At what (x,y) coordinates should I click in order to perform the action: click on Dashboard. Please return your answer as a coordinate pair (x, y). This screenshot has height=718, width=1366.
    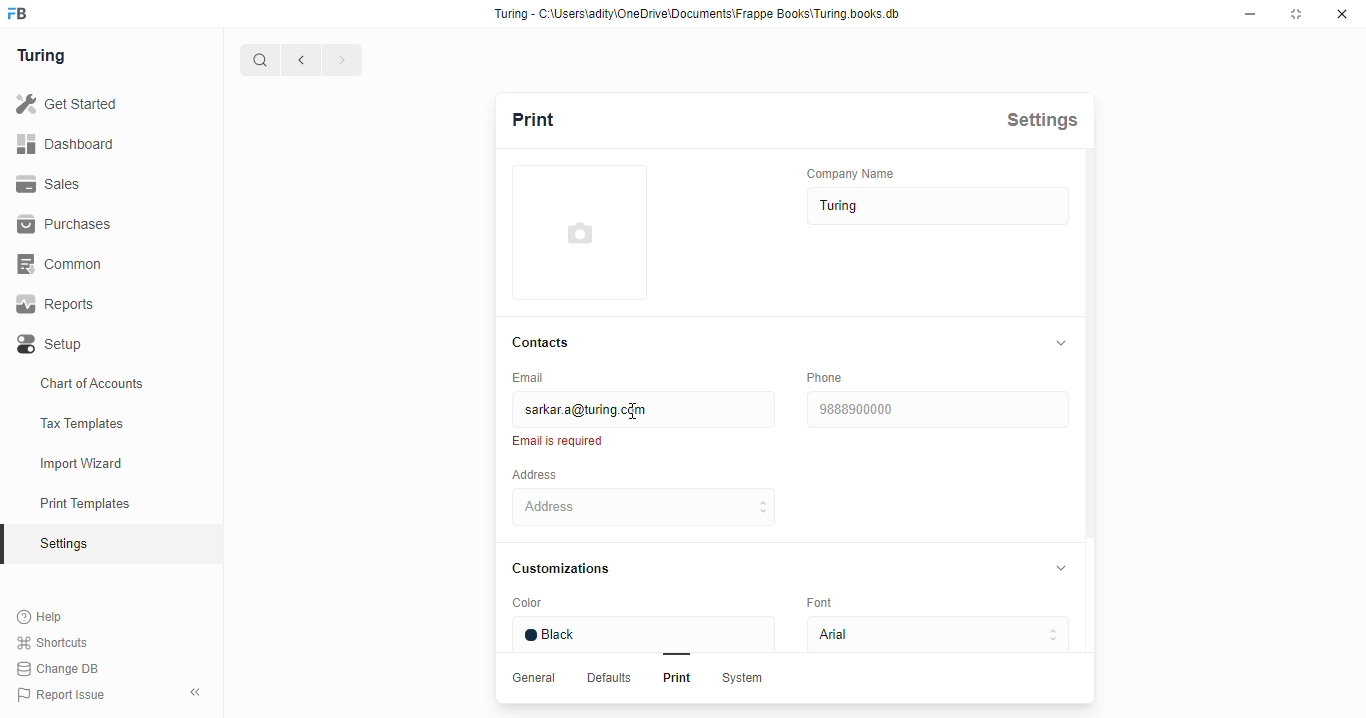
    Looking at the image, I should click on (71, 143).